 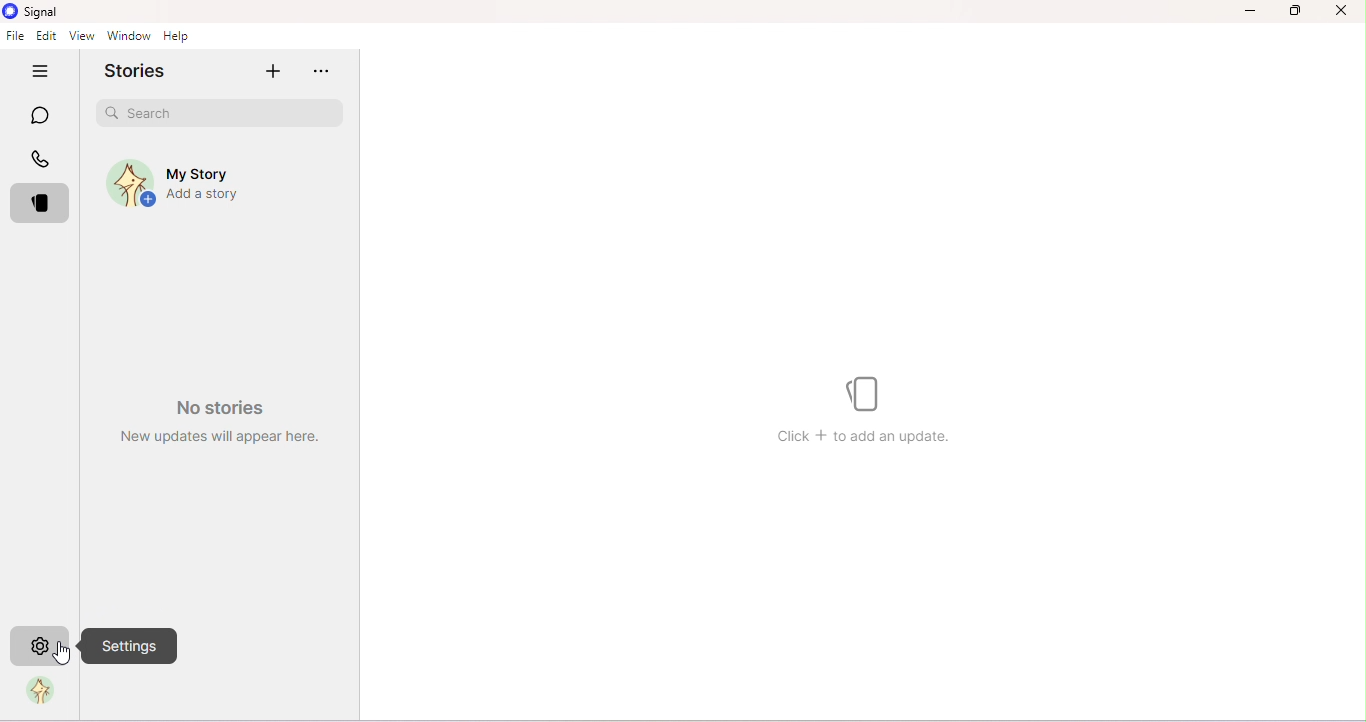 I want to click on more options, so click(x=324, y=70).